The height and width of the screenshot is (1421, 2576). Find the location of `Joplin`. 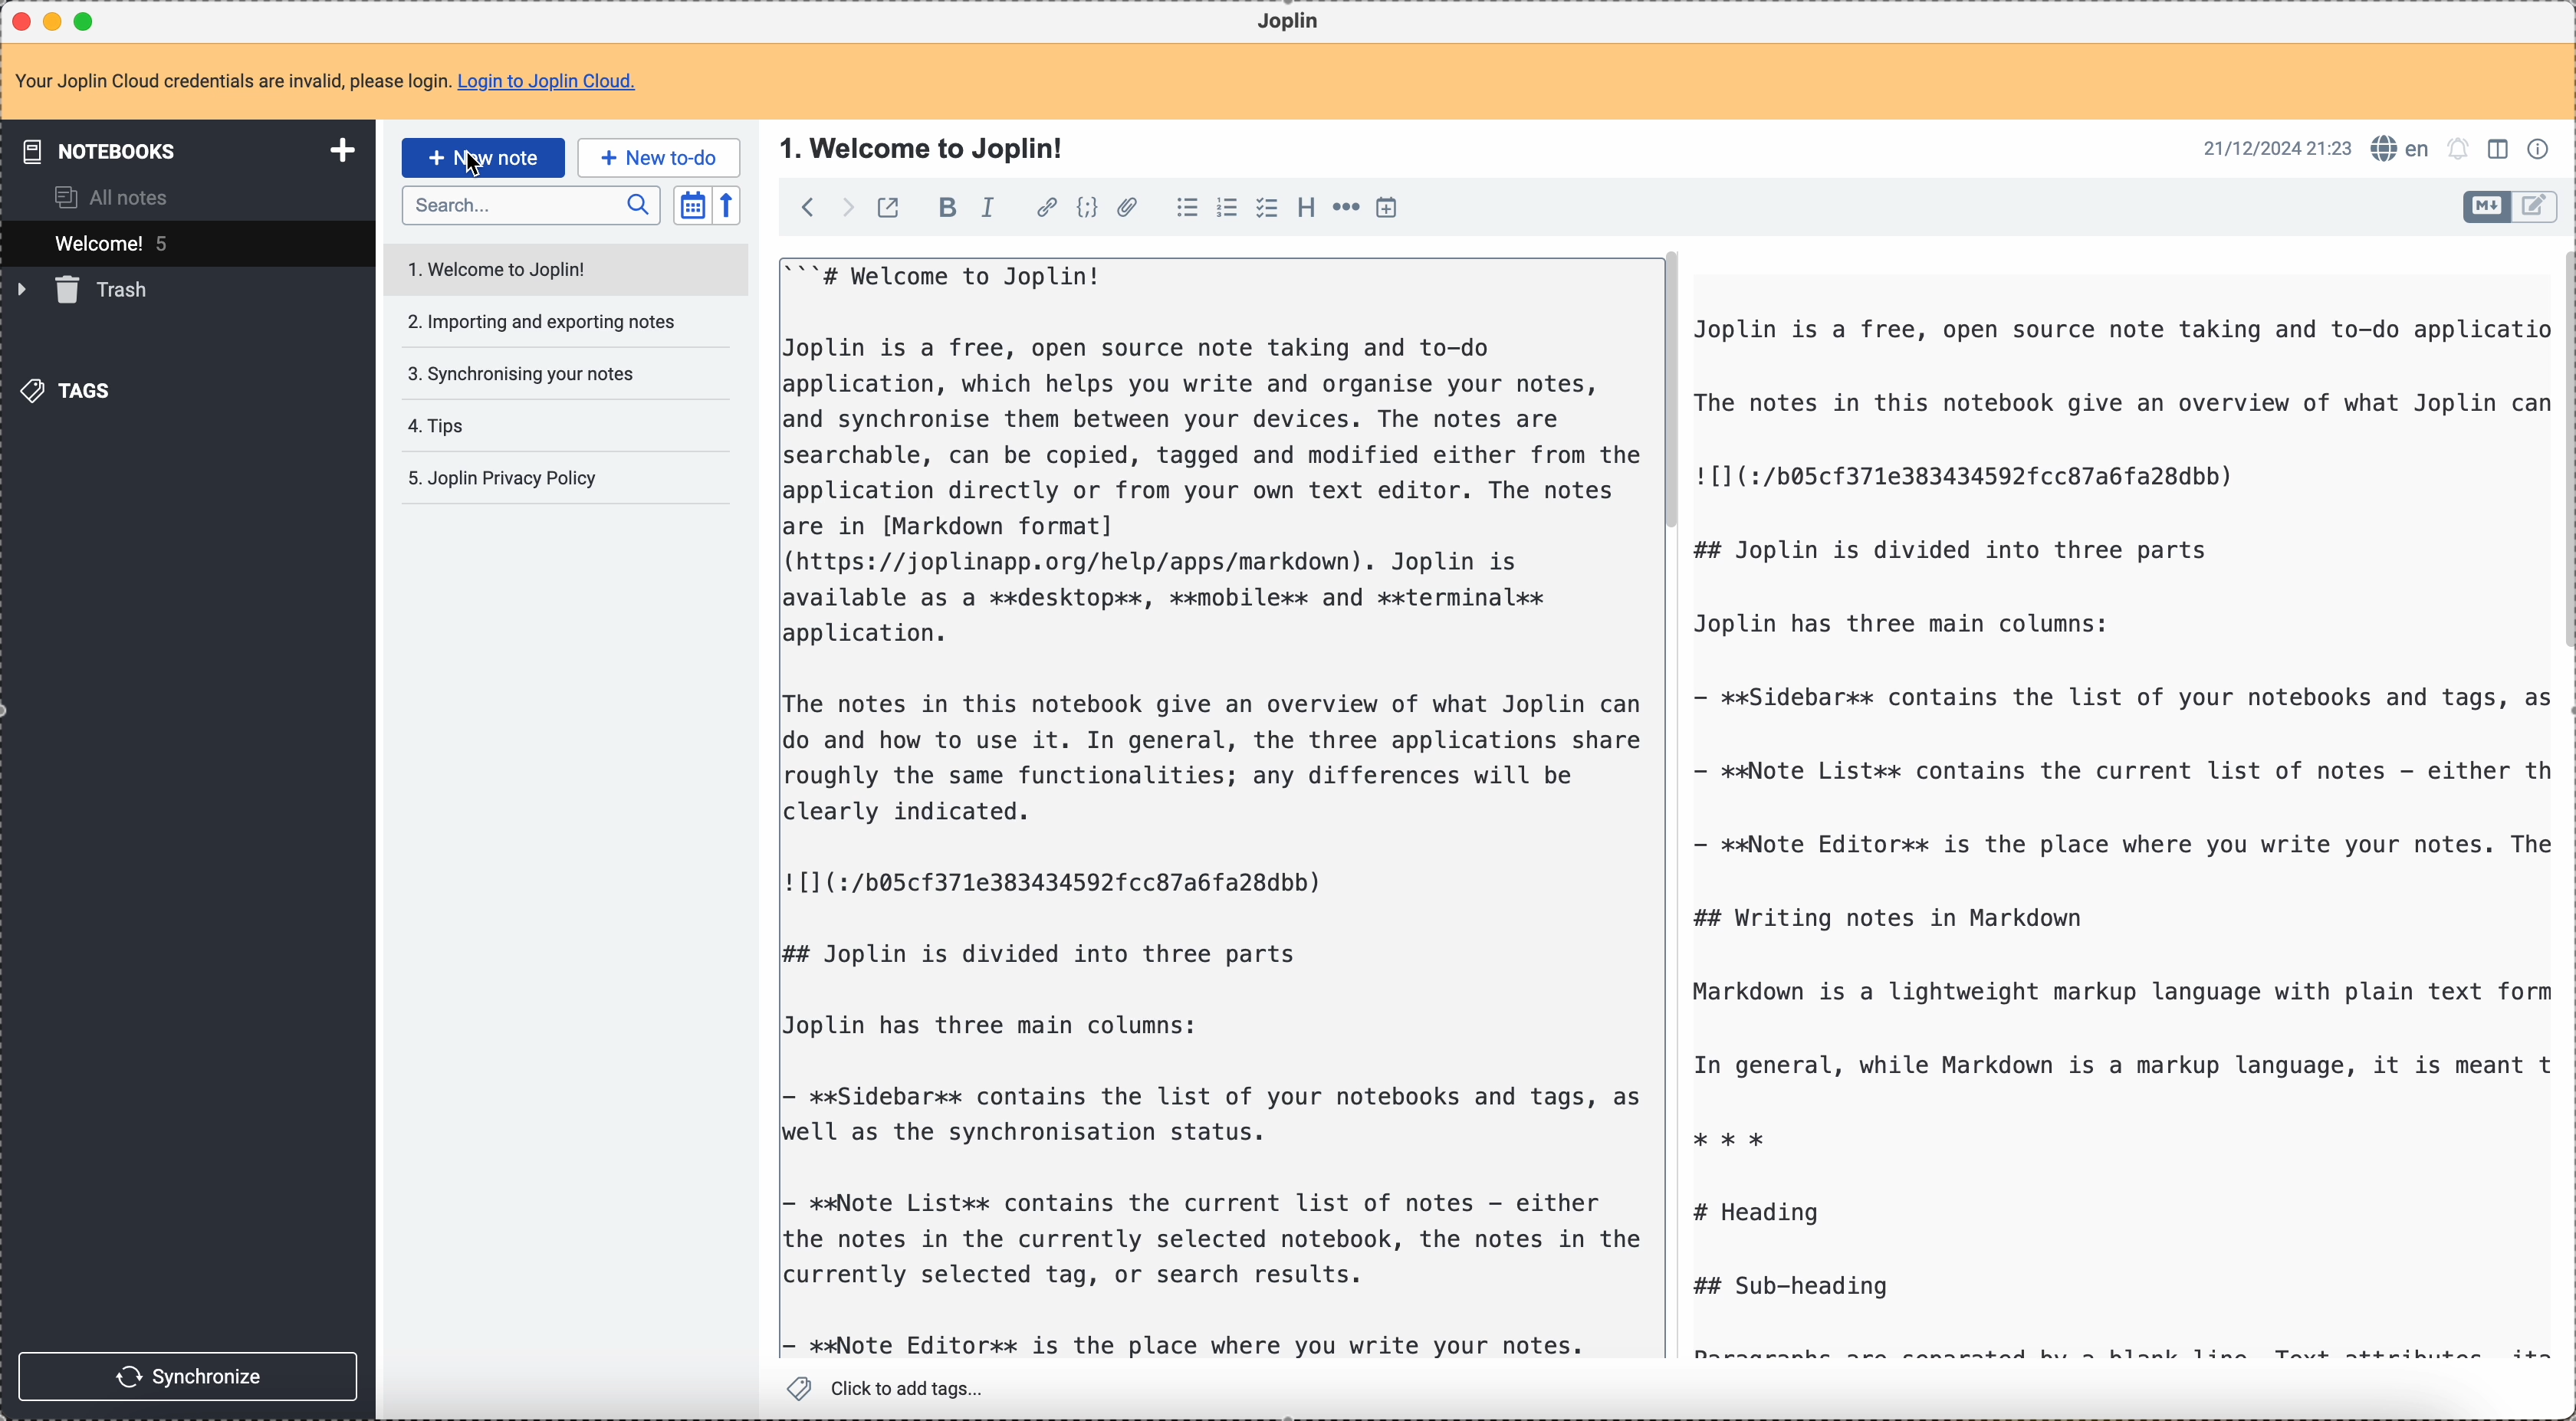

Joplin is located at coordinates (1291, 22).